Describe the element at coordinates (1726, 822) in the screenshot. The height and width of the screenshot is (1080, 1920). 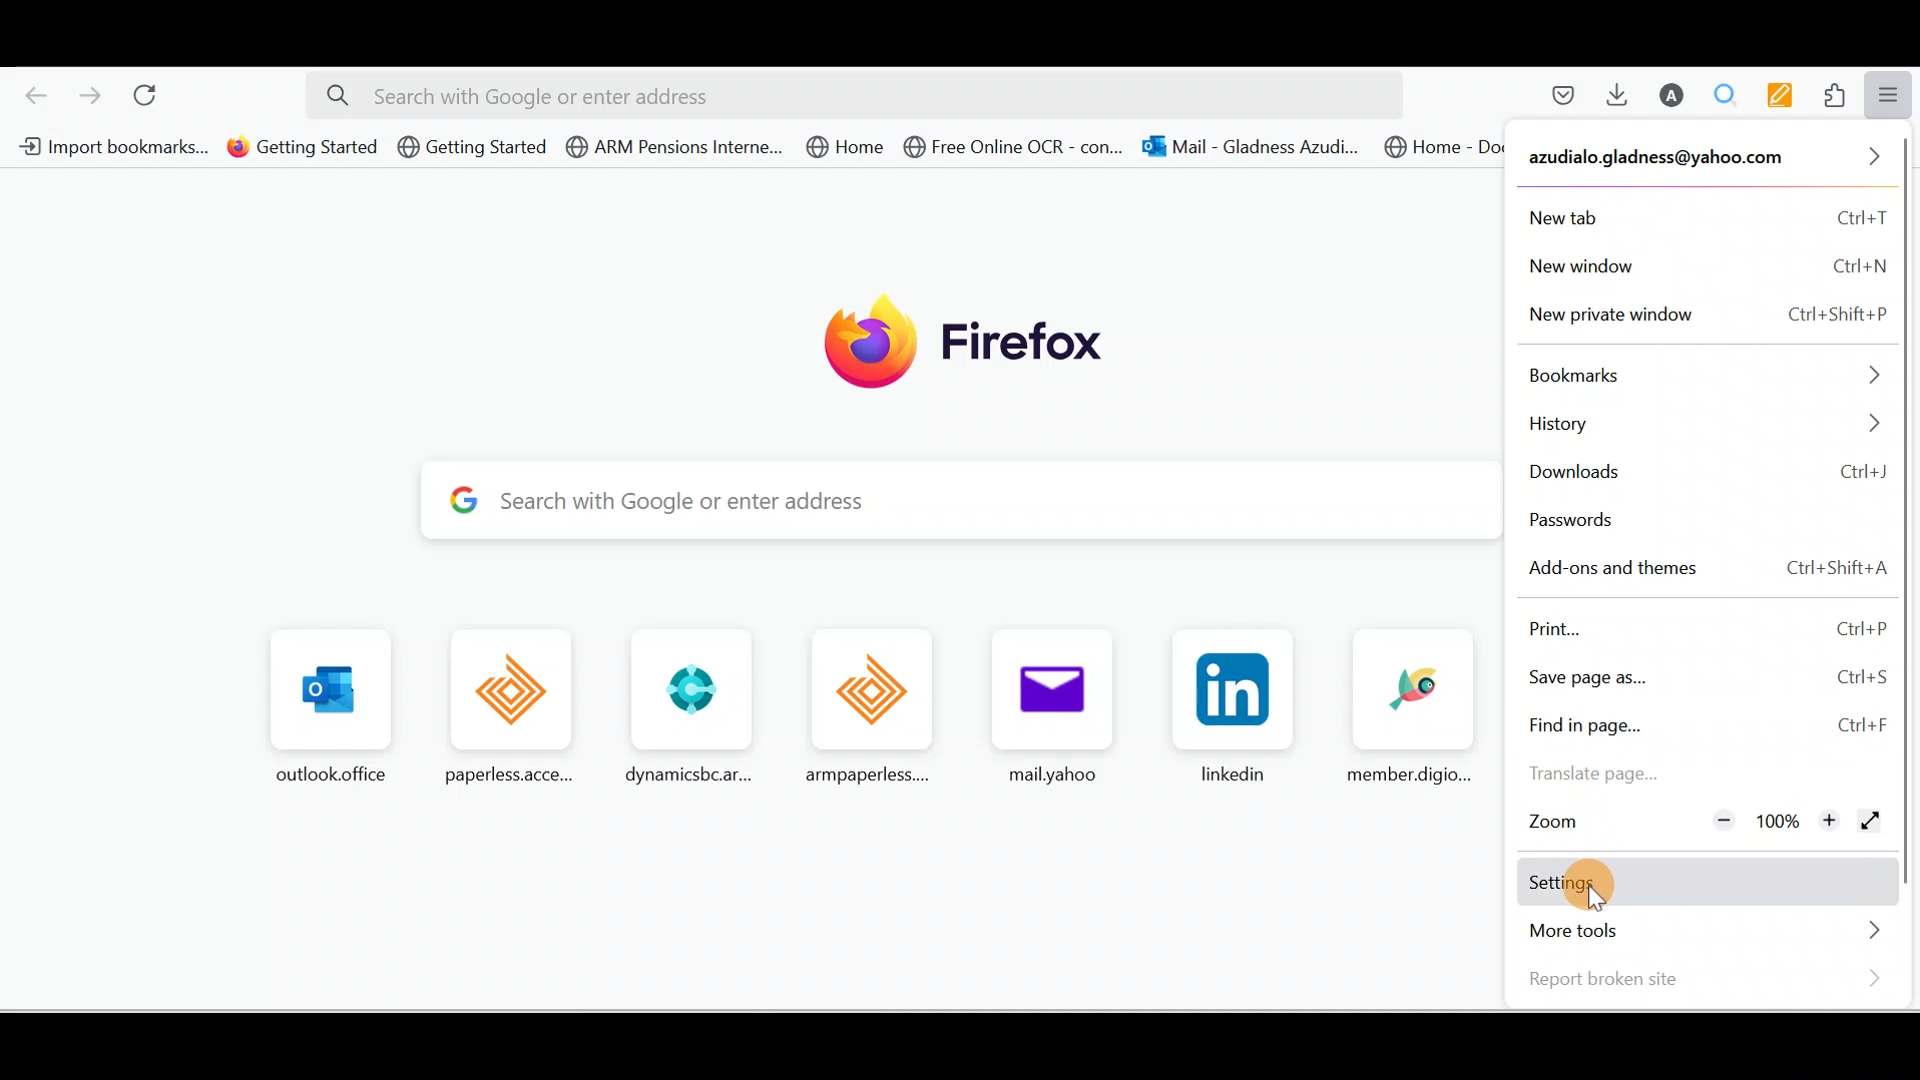
I see `Zoom out` at that location.